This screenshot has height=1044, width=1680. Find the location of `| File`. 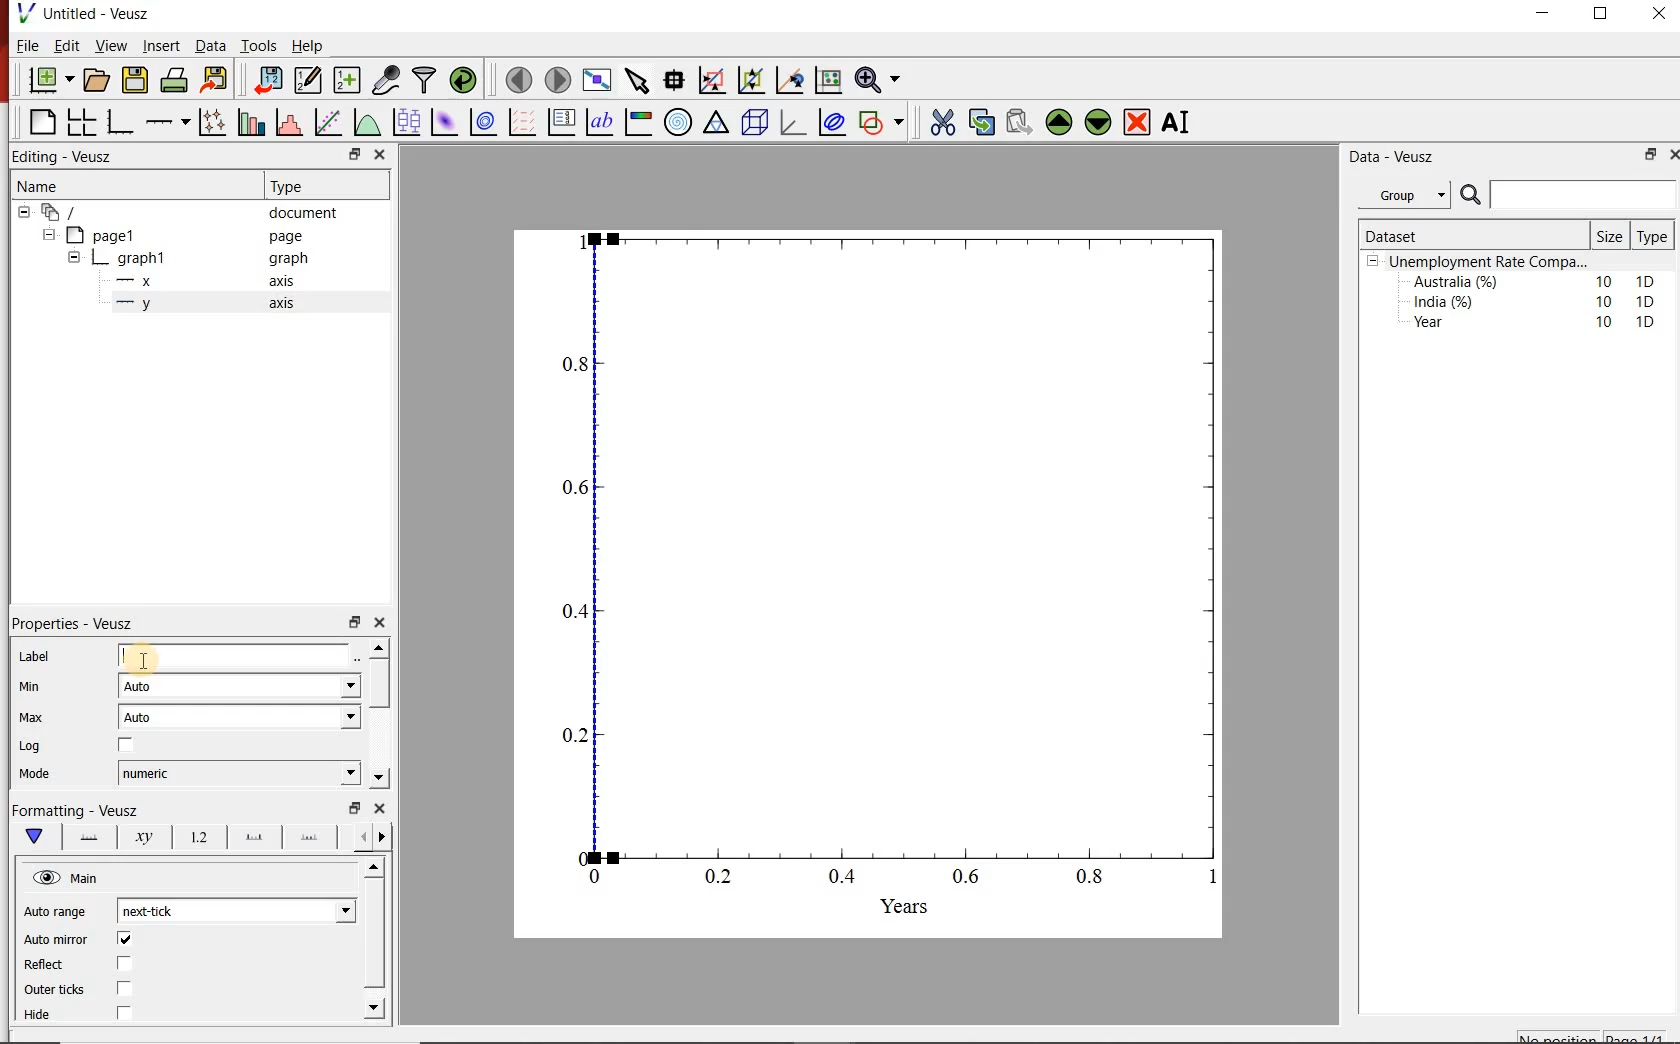

| File is located at coordinates (23, 45).